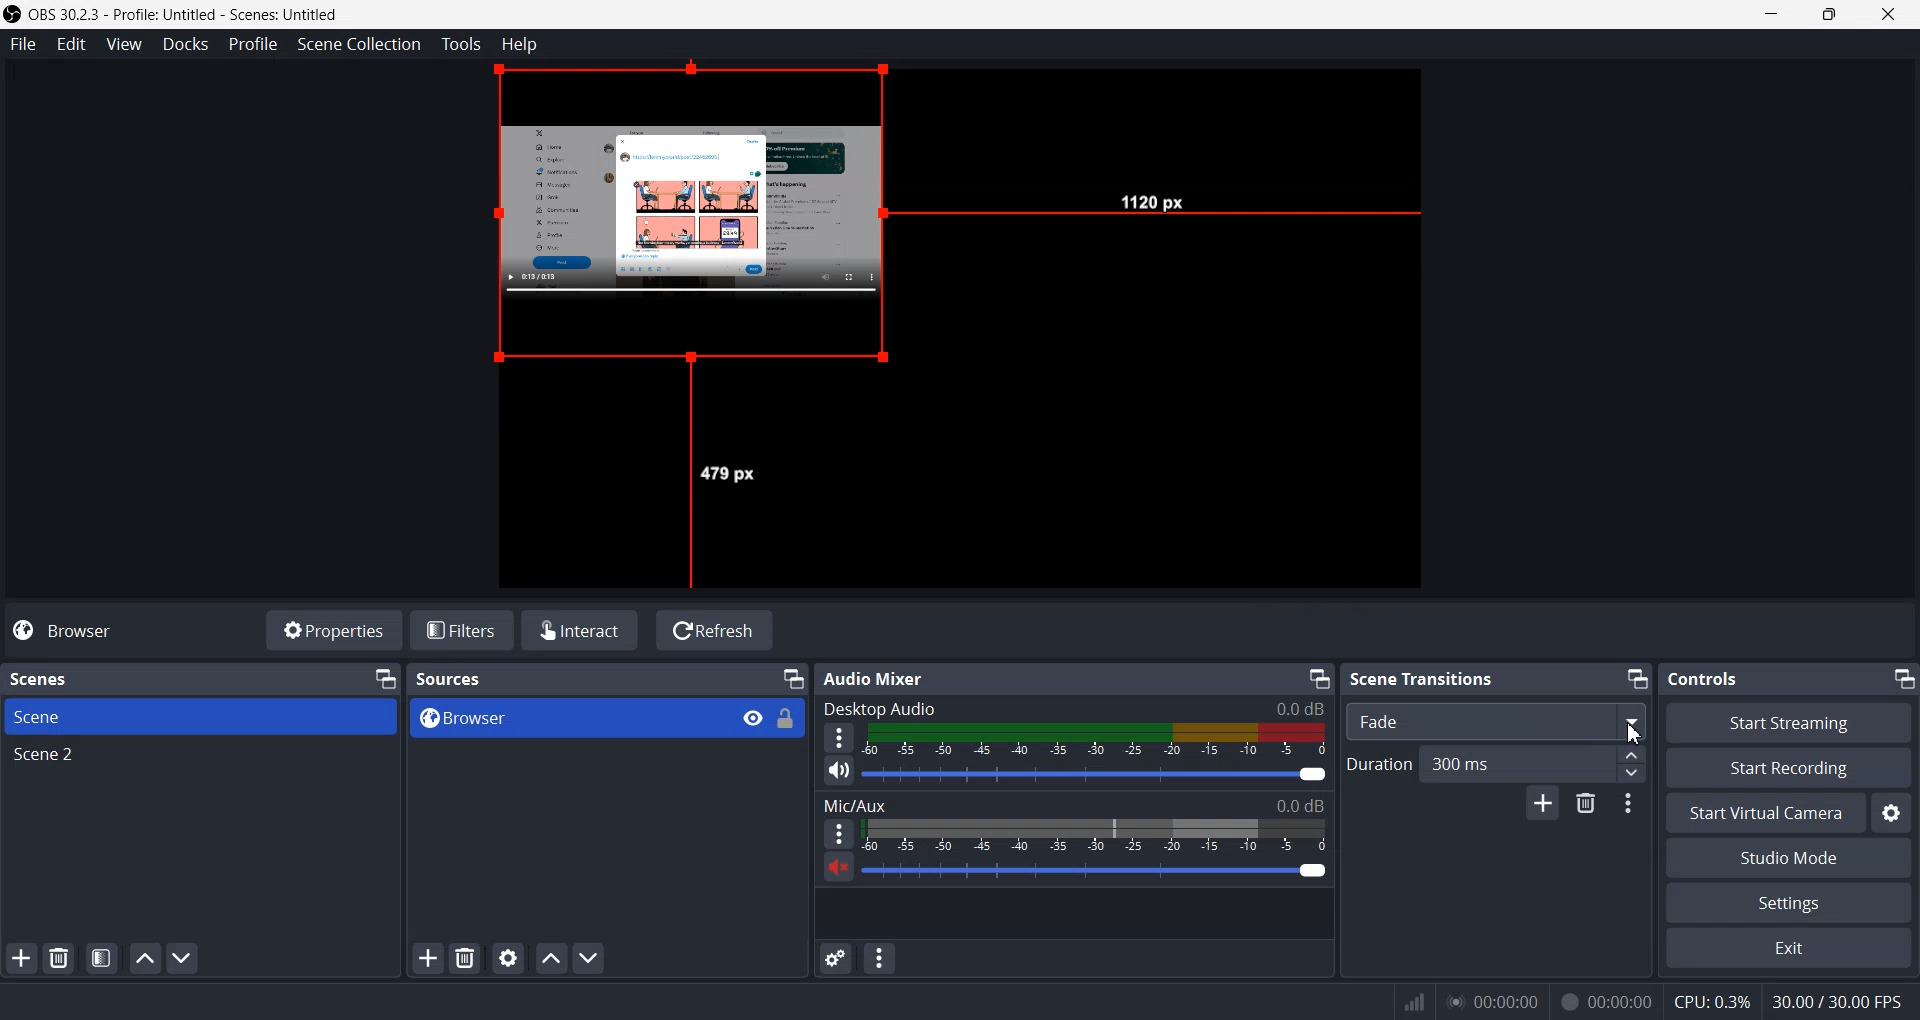 Image resolution: width=1920 pixels, height=1020 pixels. What do you see at coordinates (1541, 802) in the screenshot?
I see `Add configurable transition` at bounding box center [1541, 802].